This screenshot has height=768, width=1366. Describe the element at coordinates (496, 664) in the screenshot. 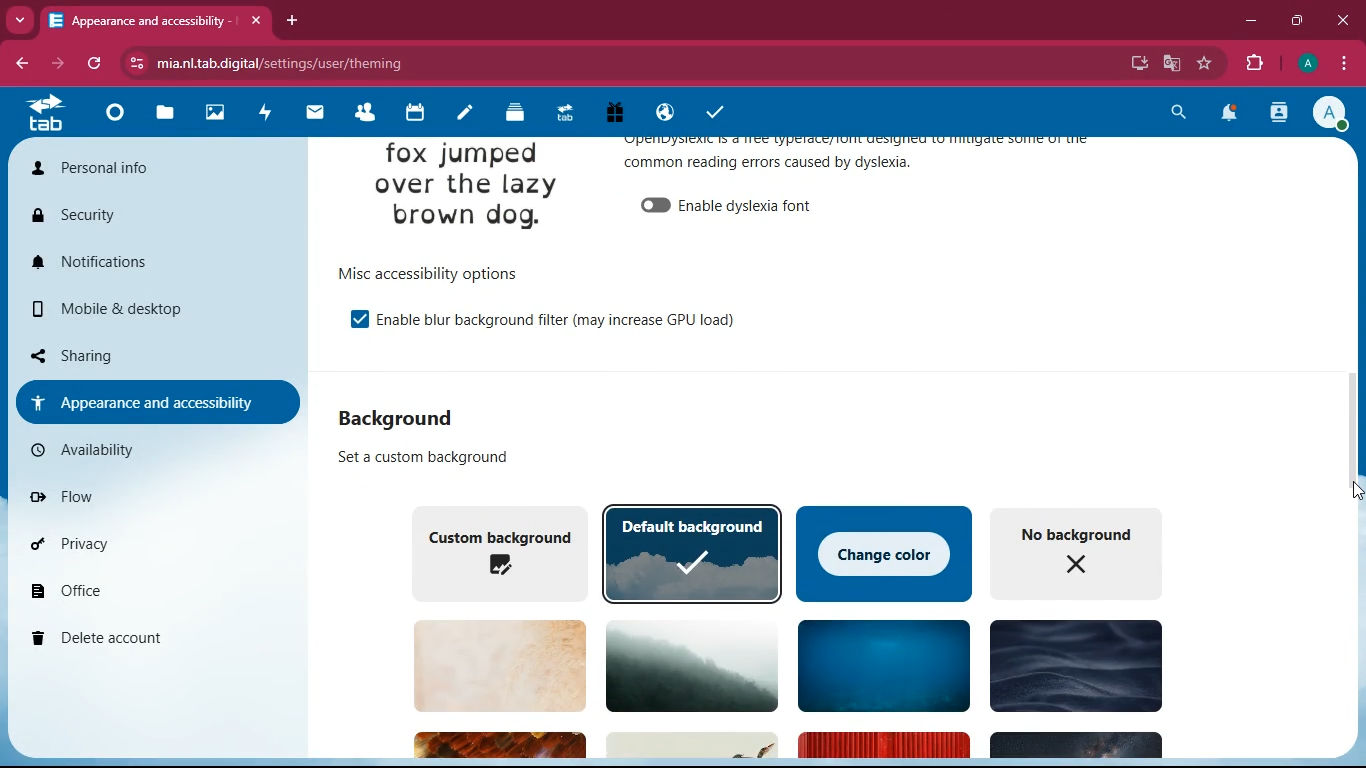

I see `background` at that location.